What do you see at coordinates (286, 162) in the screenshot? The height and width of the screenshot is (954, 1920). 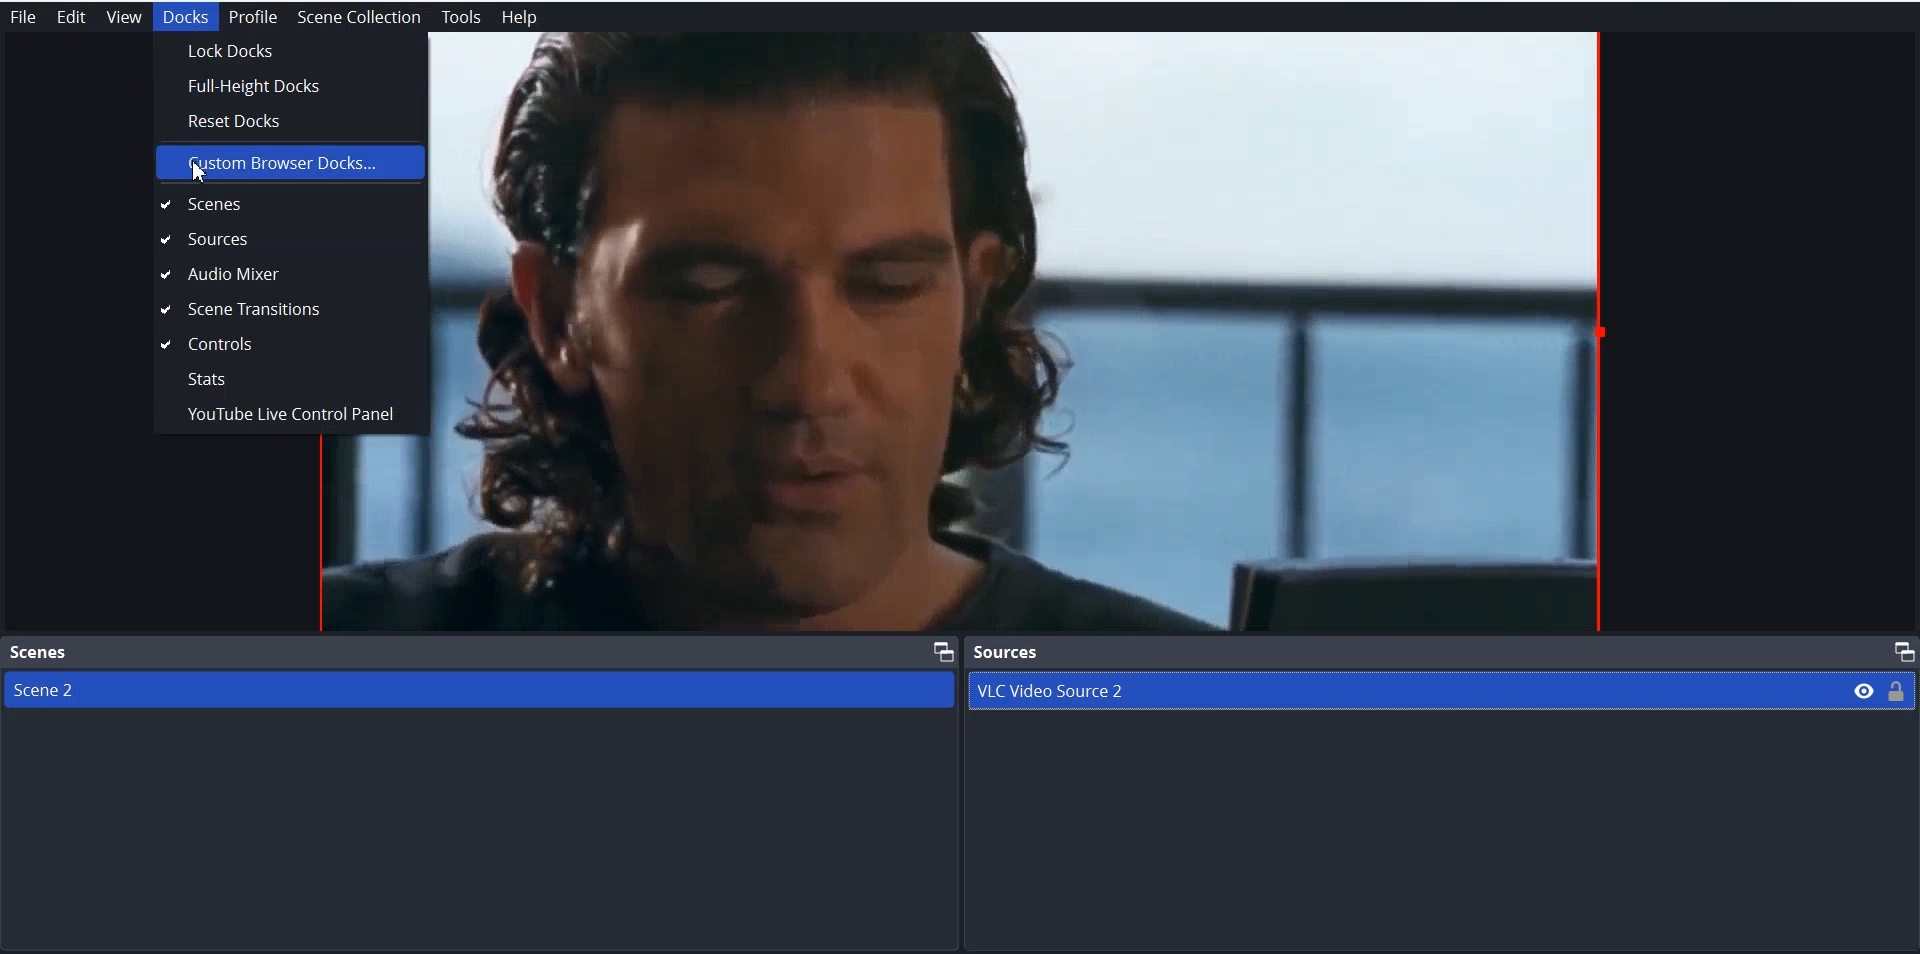 I see `Custom Browser Docks` at bounding box center [286, 162].